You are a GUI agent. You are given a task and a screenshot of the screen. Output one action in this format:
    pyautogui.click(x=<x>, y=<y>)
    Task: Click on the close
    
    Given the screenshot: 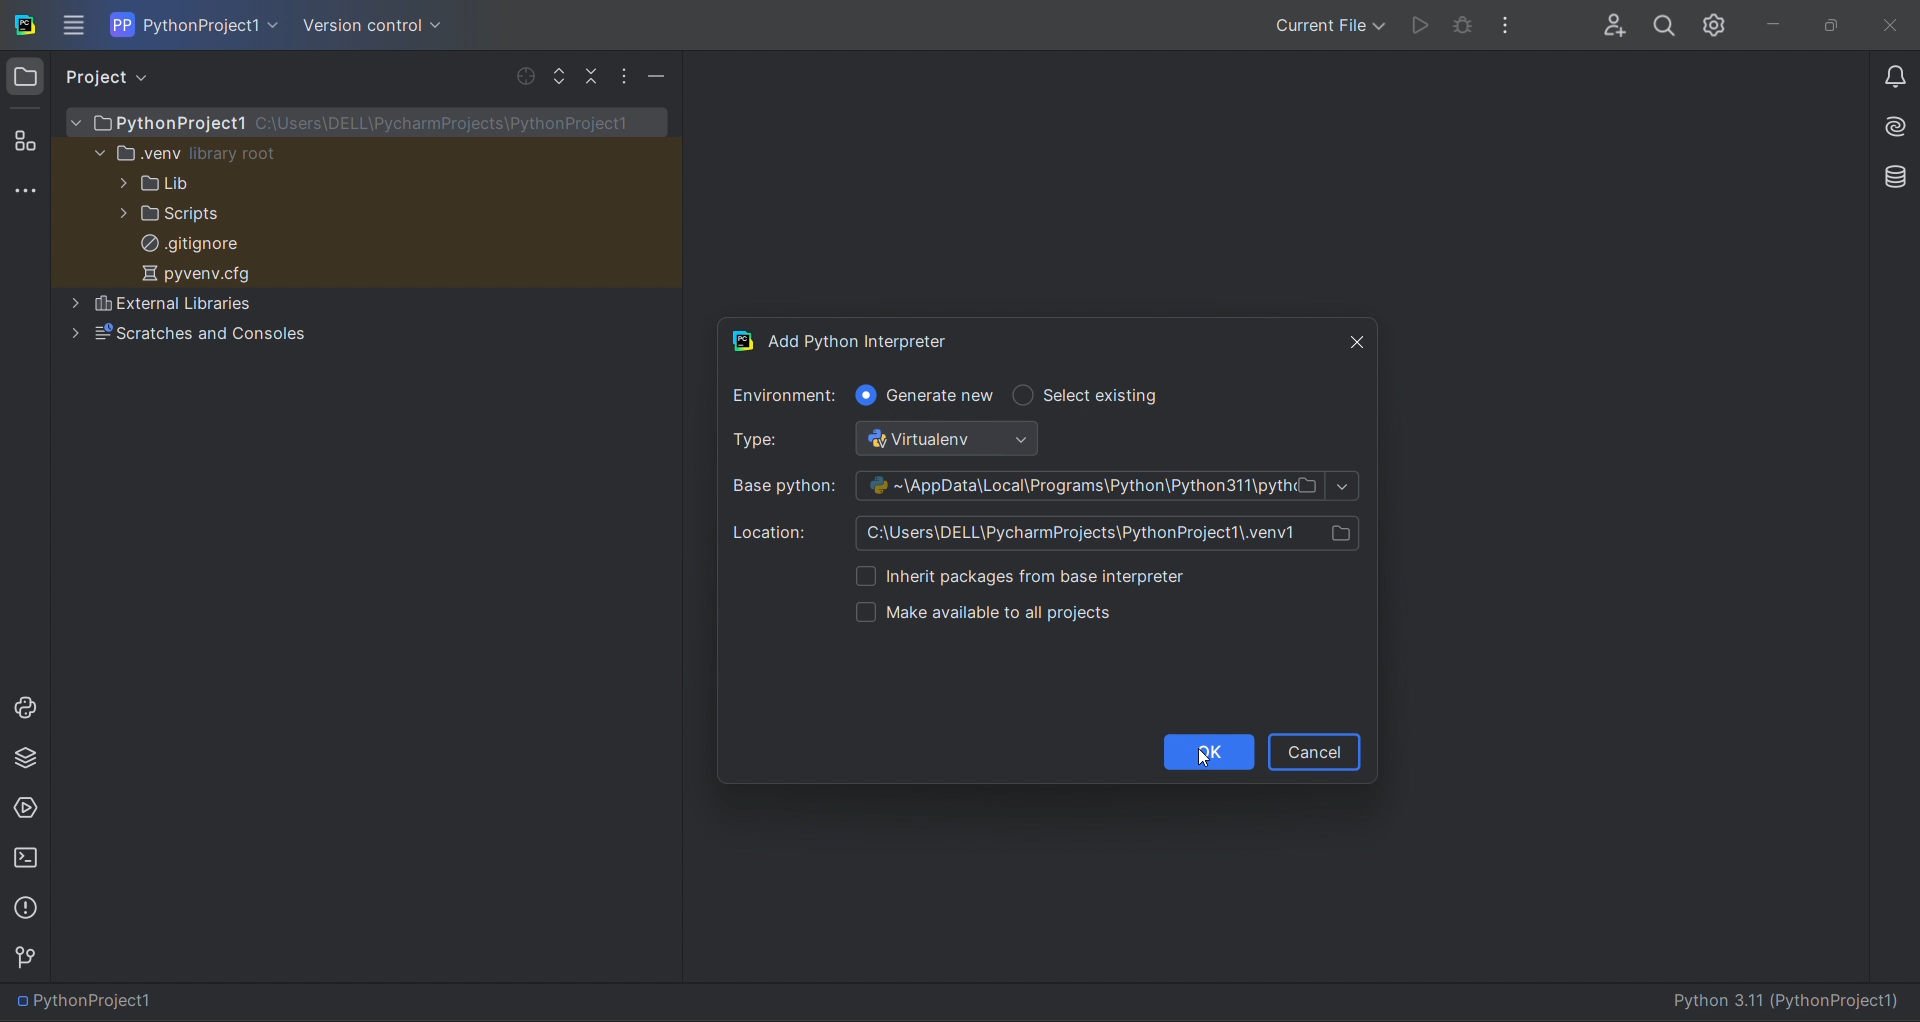 What is the action you would take?
    pyautogui.click(x=1354, y=335)
    